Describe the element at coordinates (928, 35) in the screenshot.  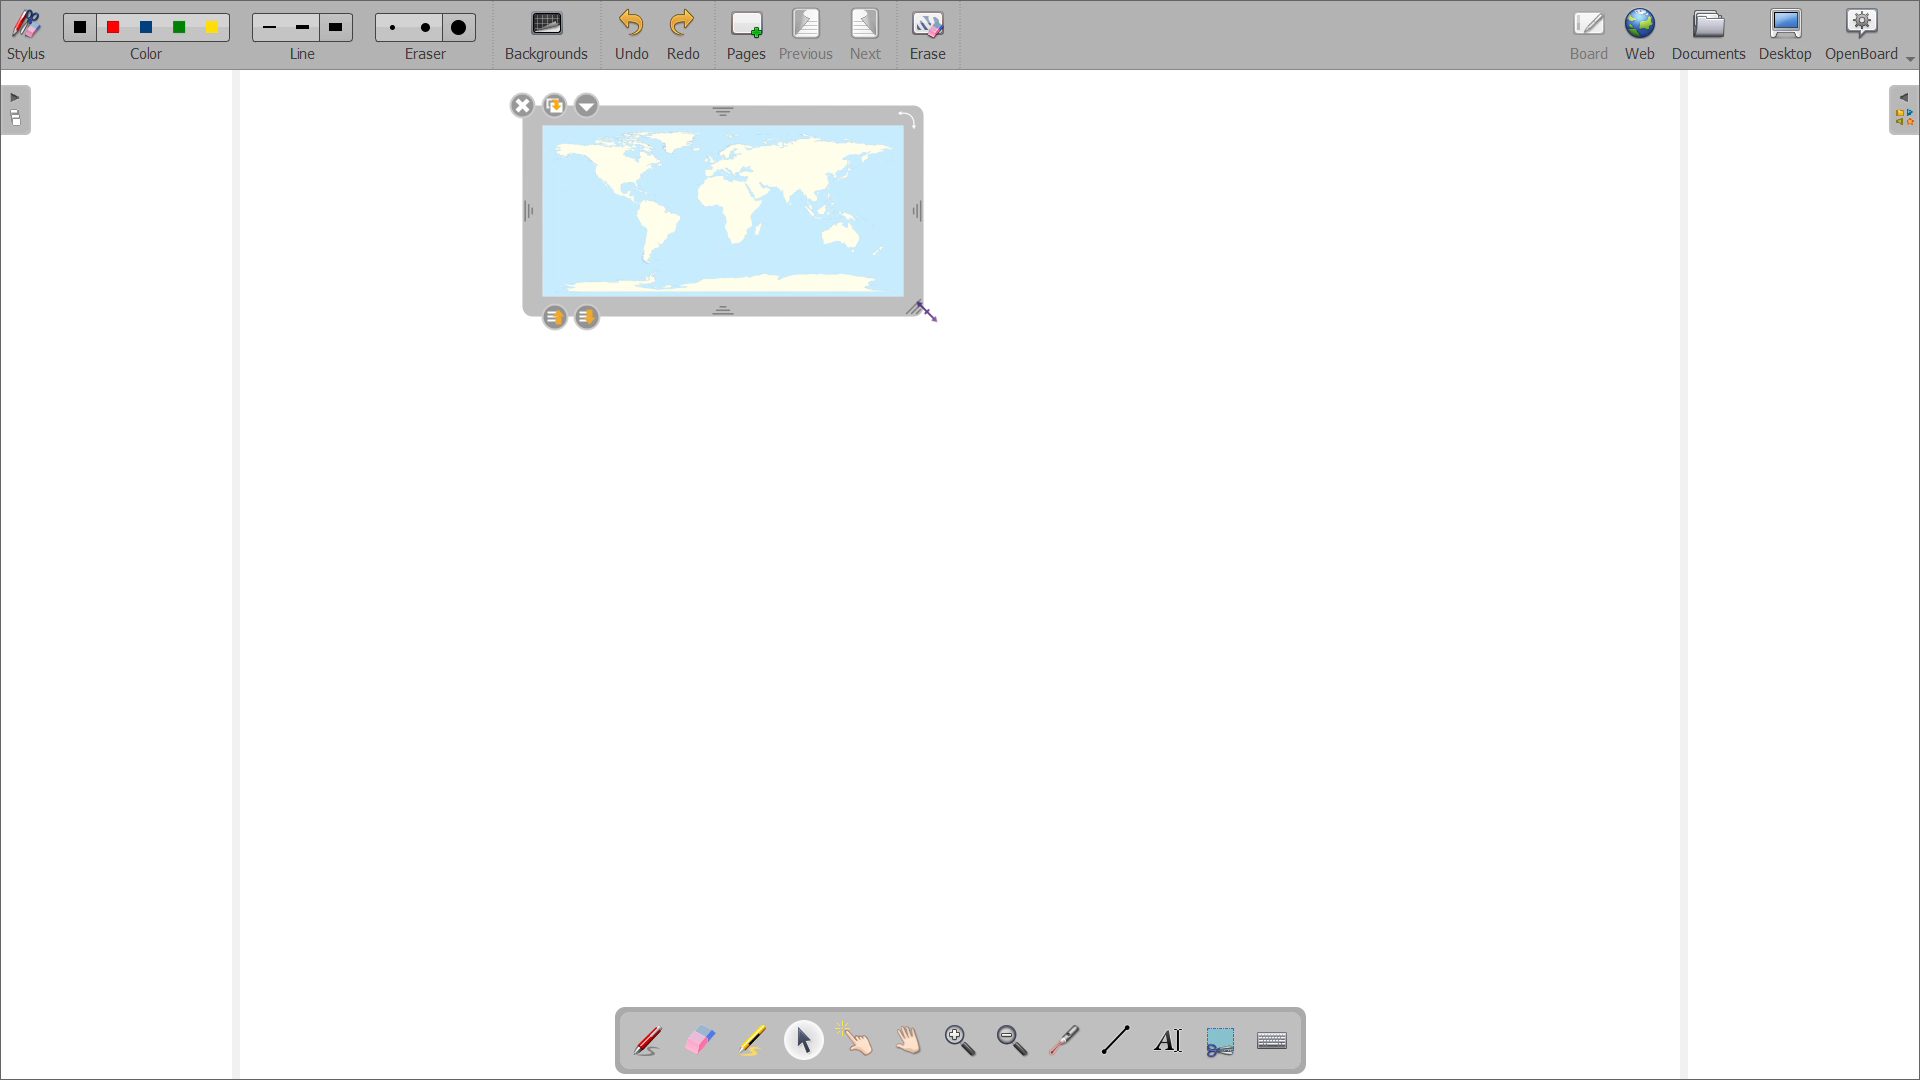
I see `erase` at that location.